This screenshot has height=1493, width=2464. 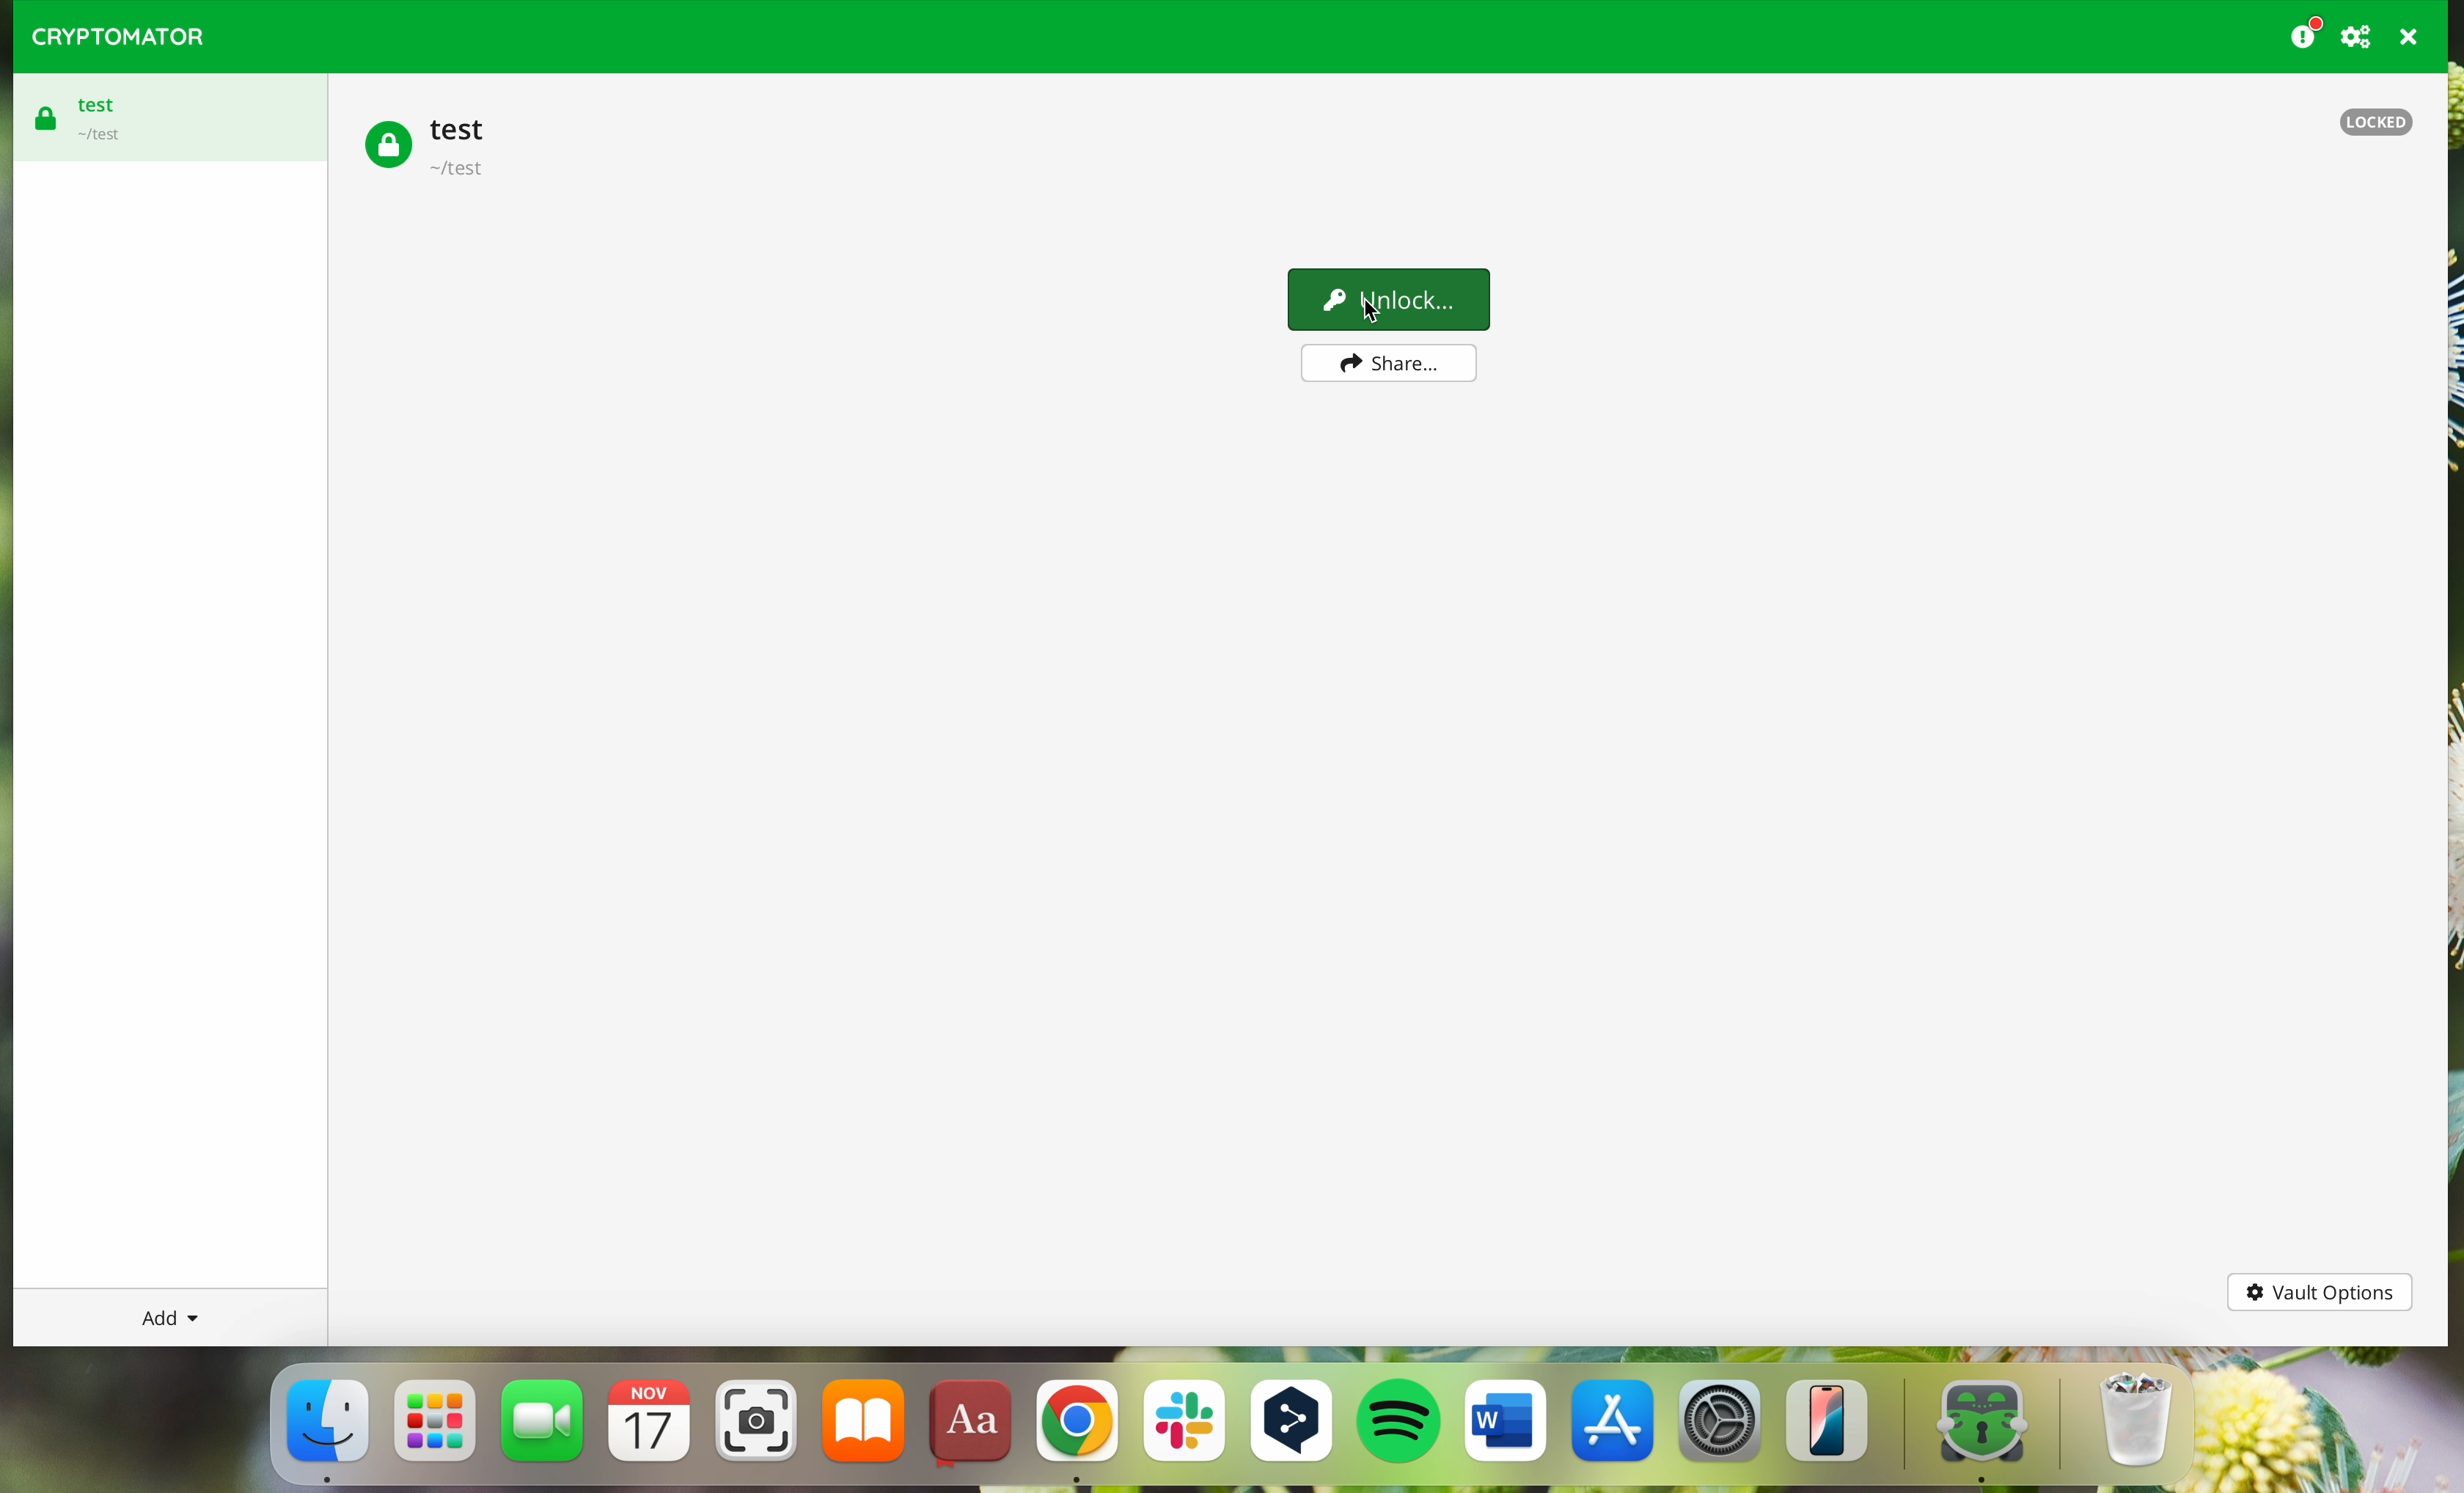 I want to click on add button, so click(x=168, y=1317).